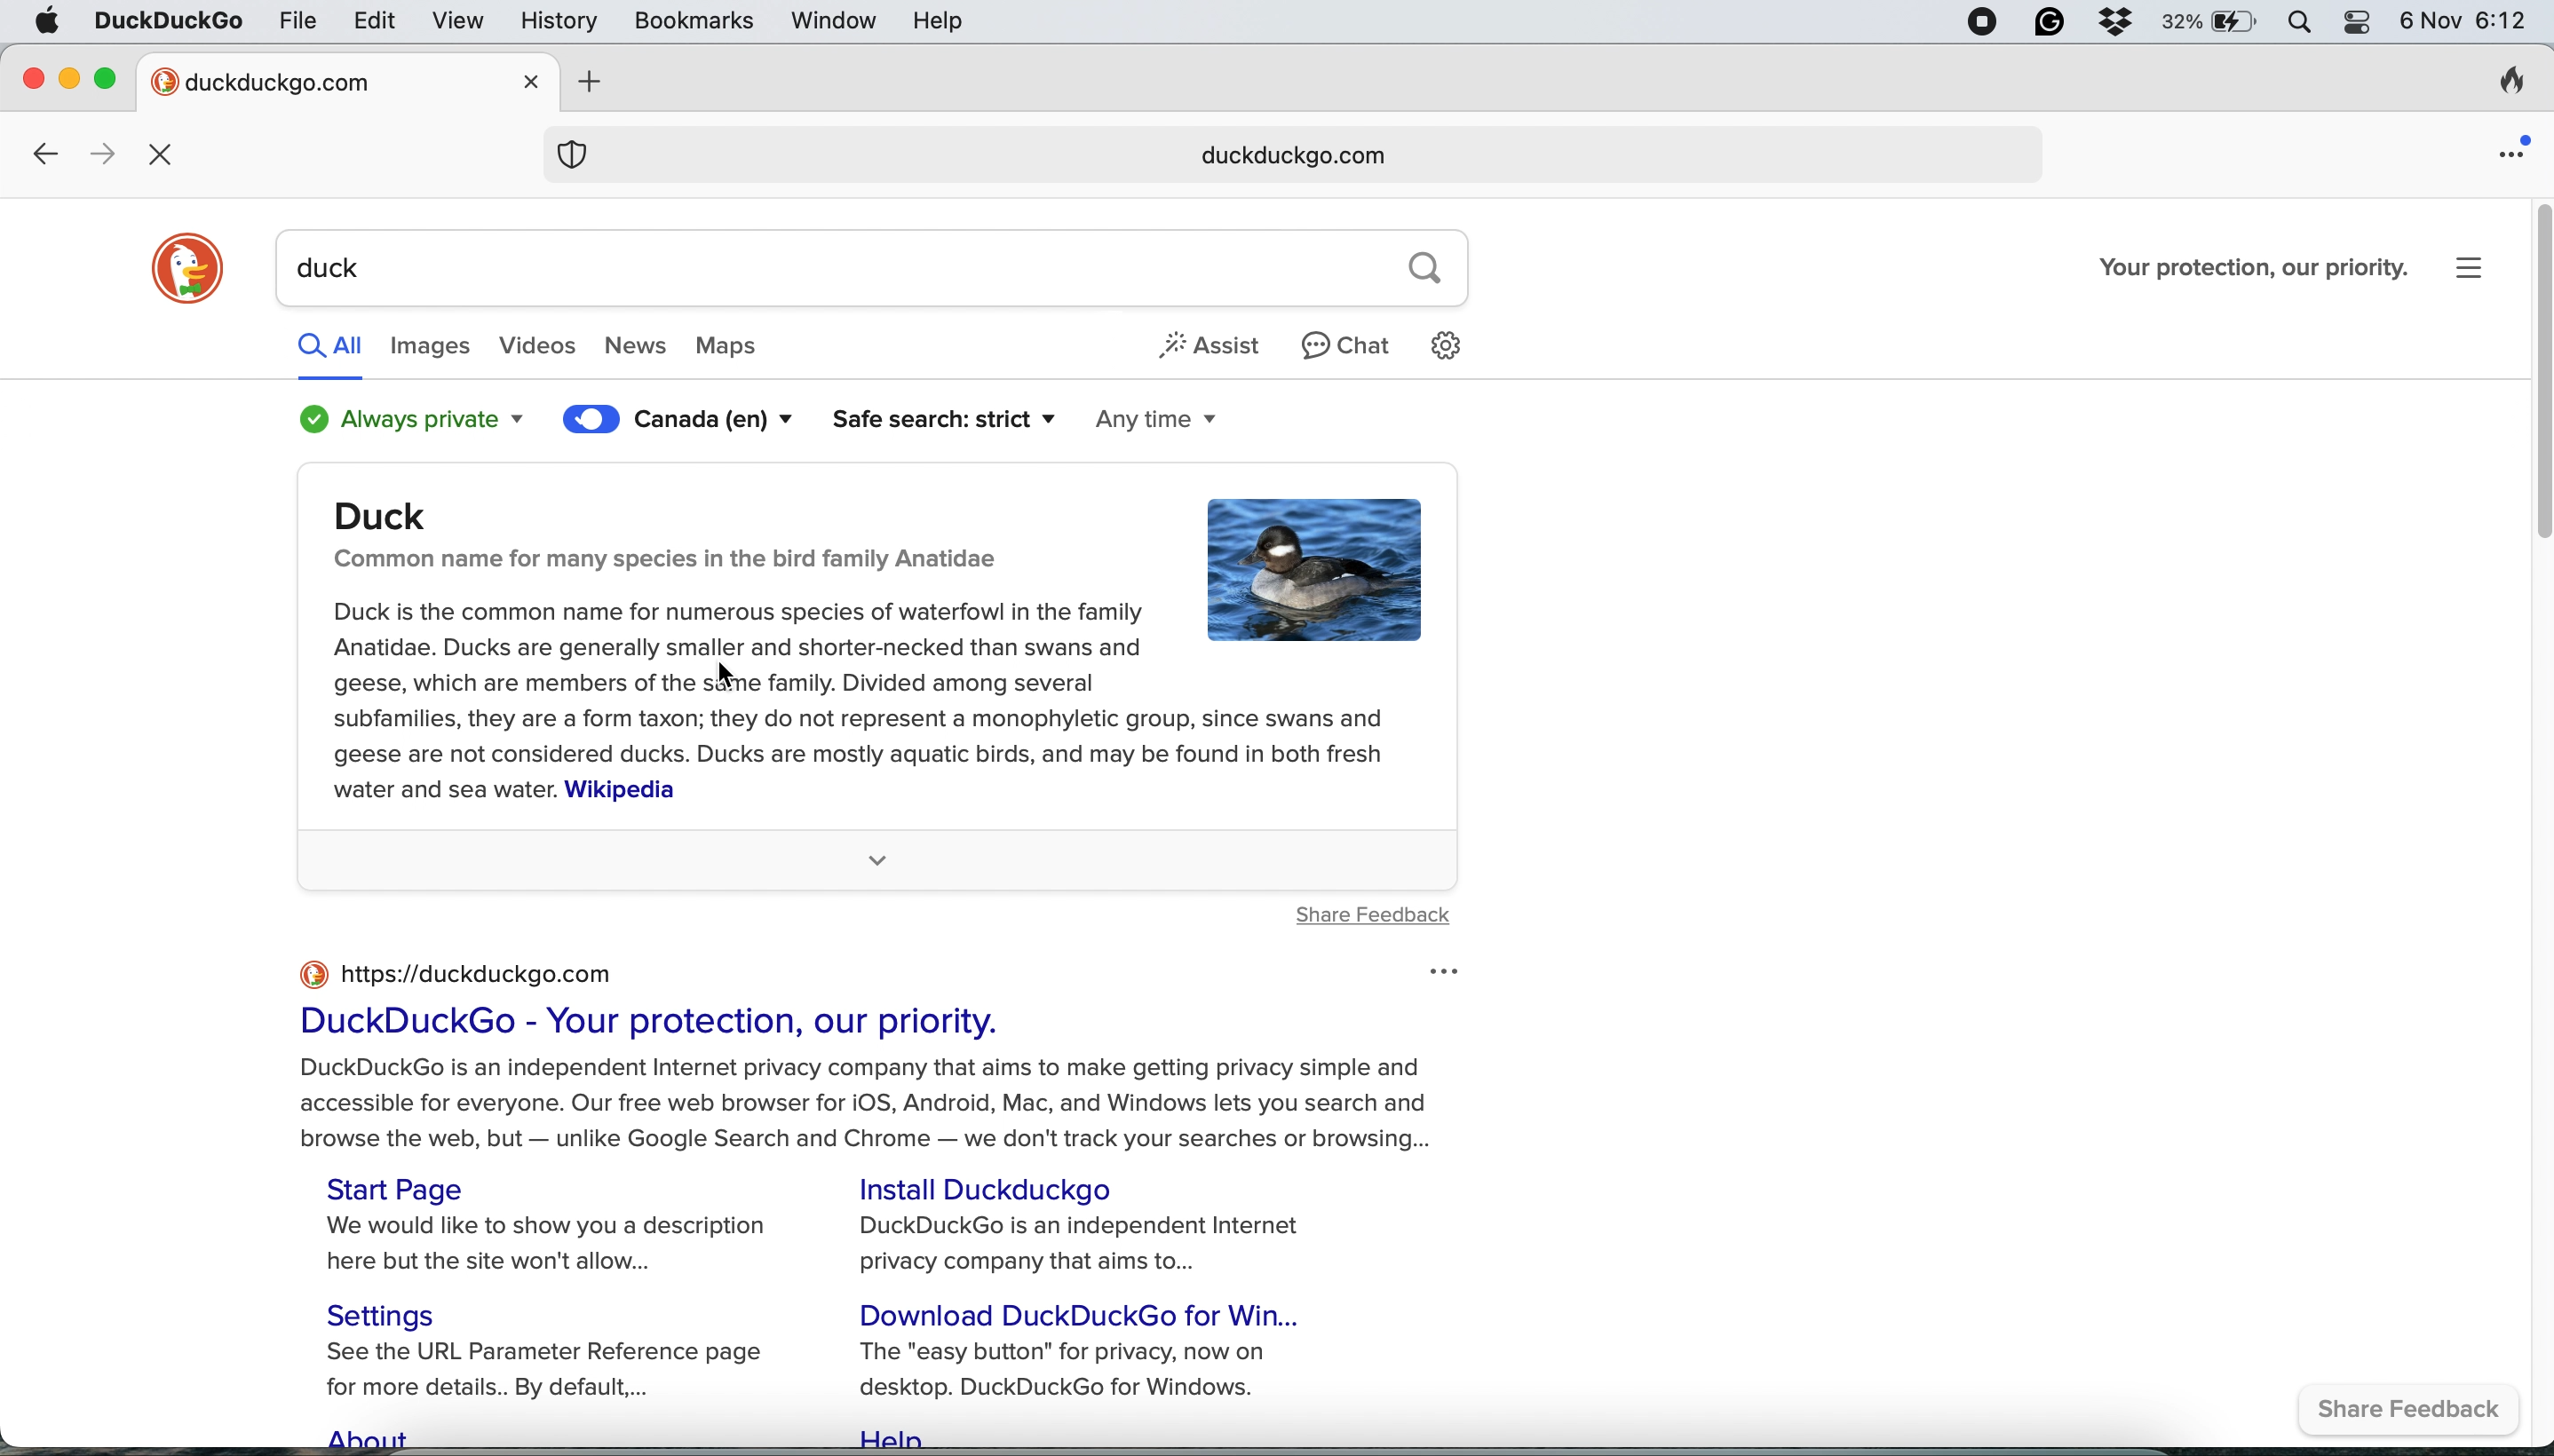 This screenshot has height=1456, width=2554. What do you see at coordinates (1983, 22) in the screenshot?
I see `screen recorder` at bounding box center [1983, 22].